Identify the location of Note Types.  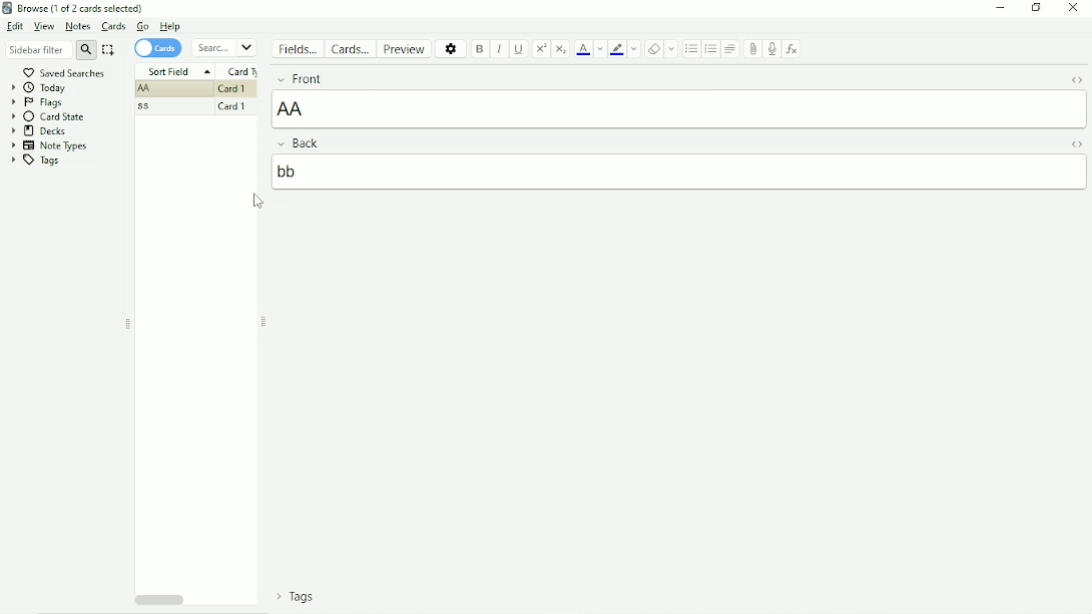
(49, 145).